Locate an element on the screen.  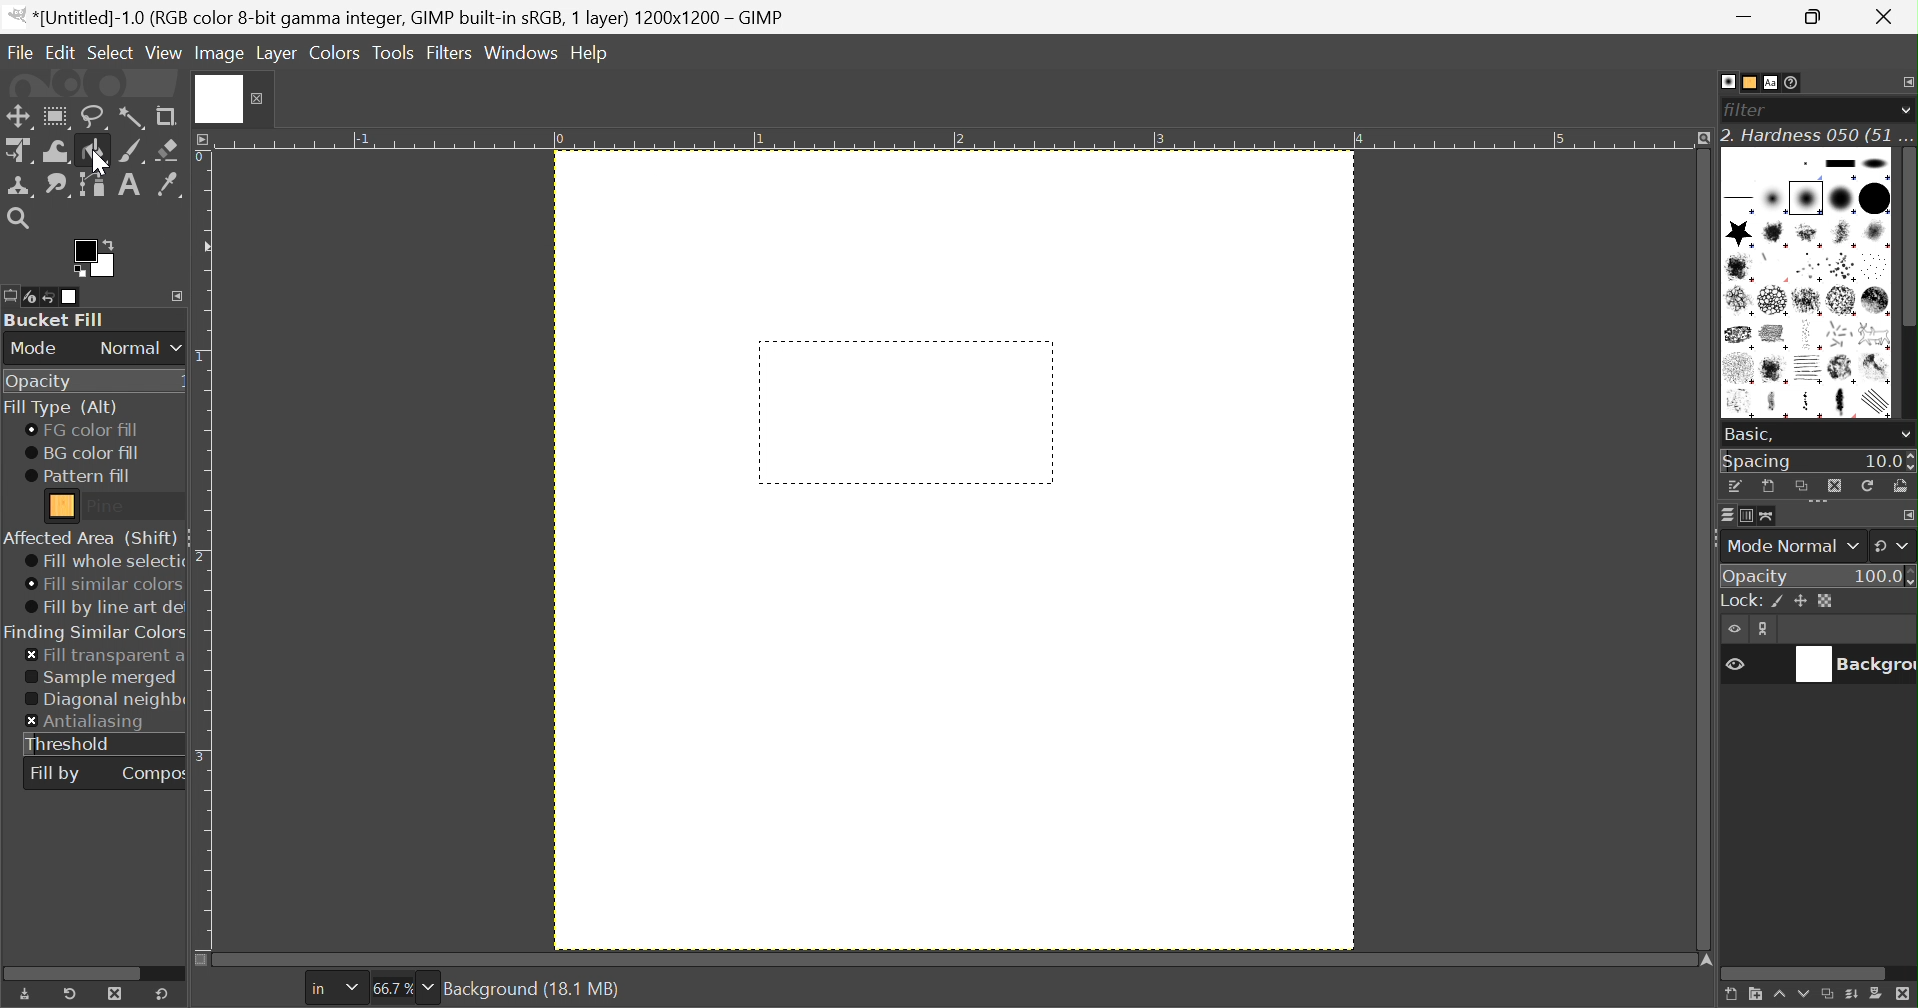
Oils is located at coordinates (1841, 369).